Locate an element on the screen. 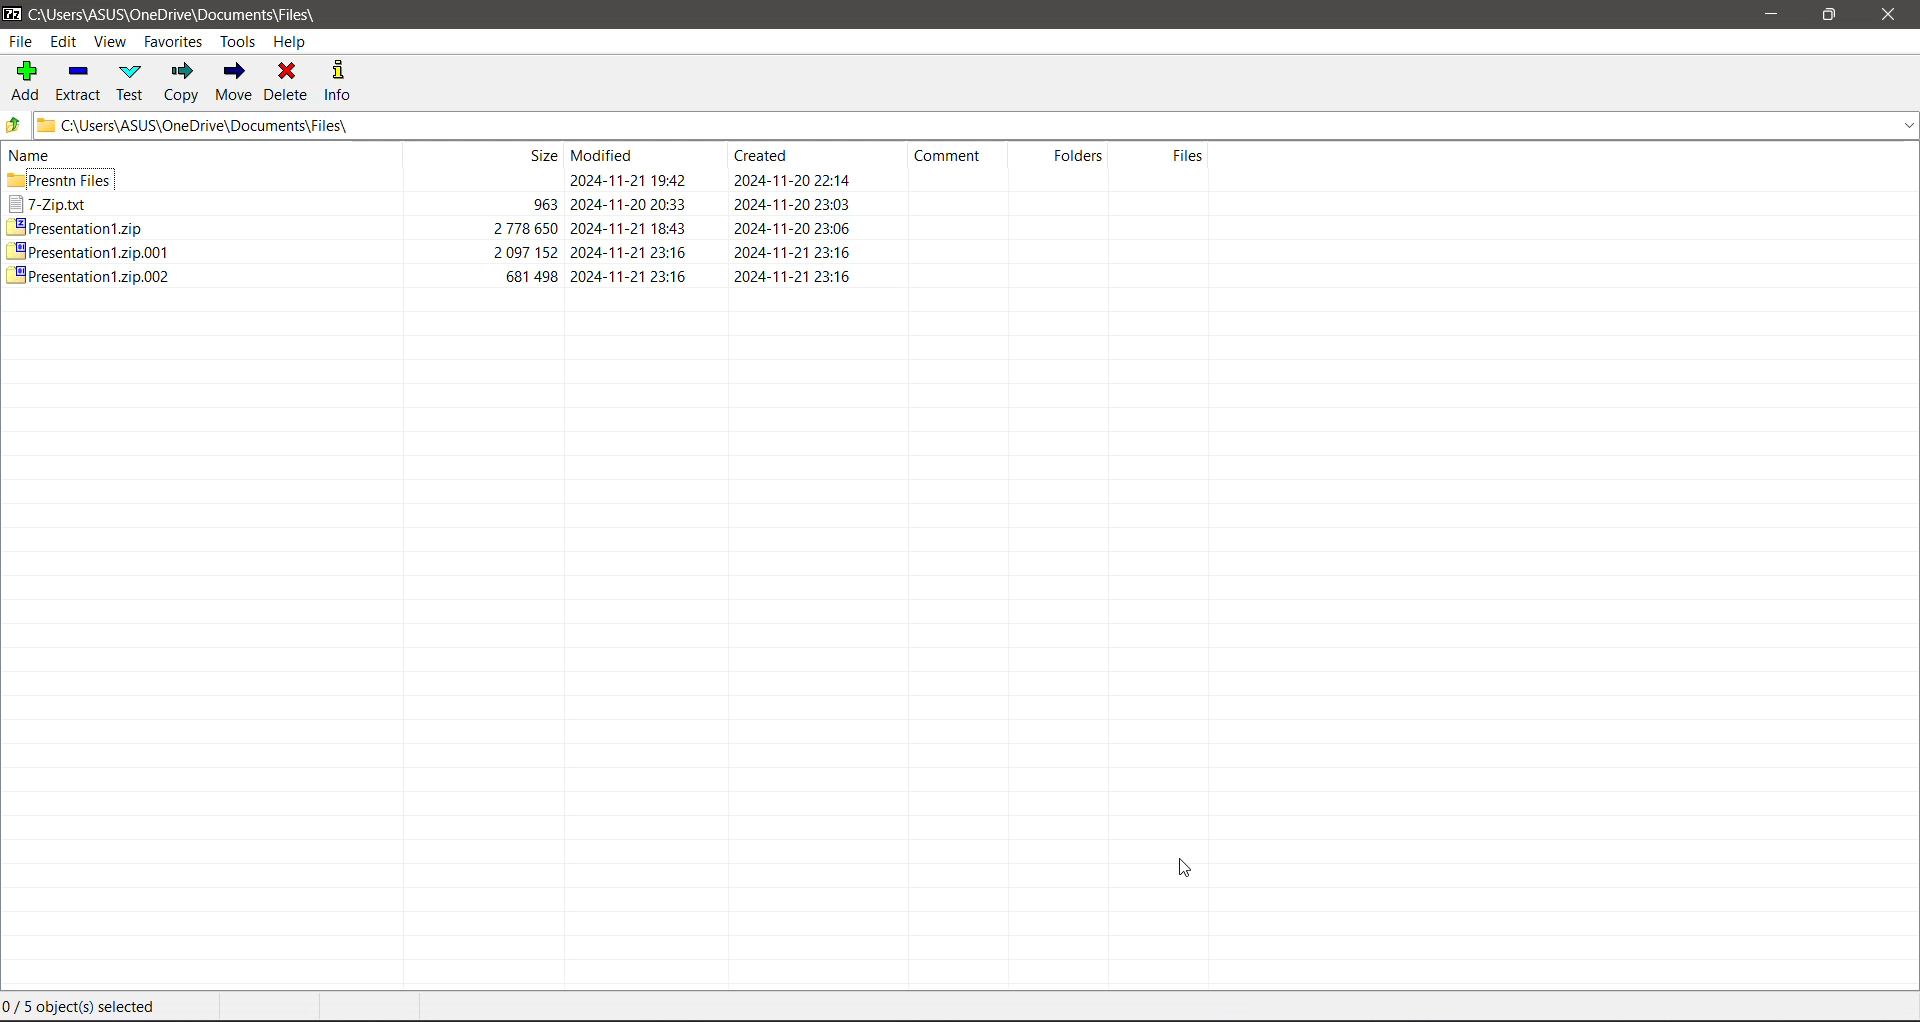  Size is located at coordinates (526, 156).